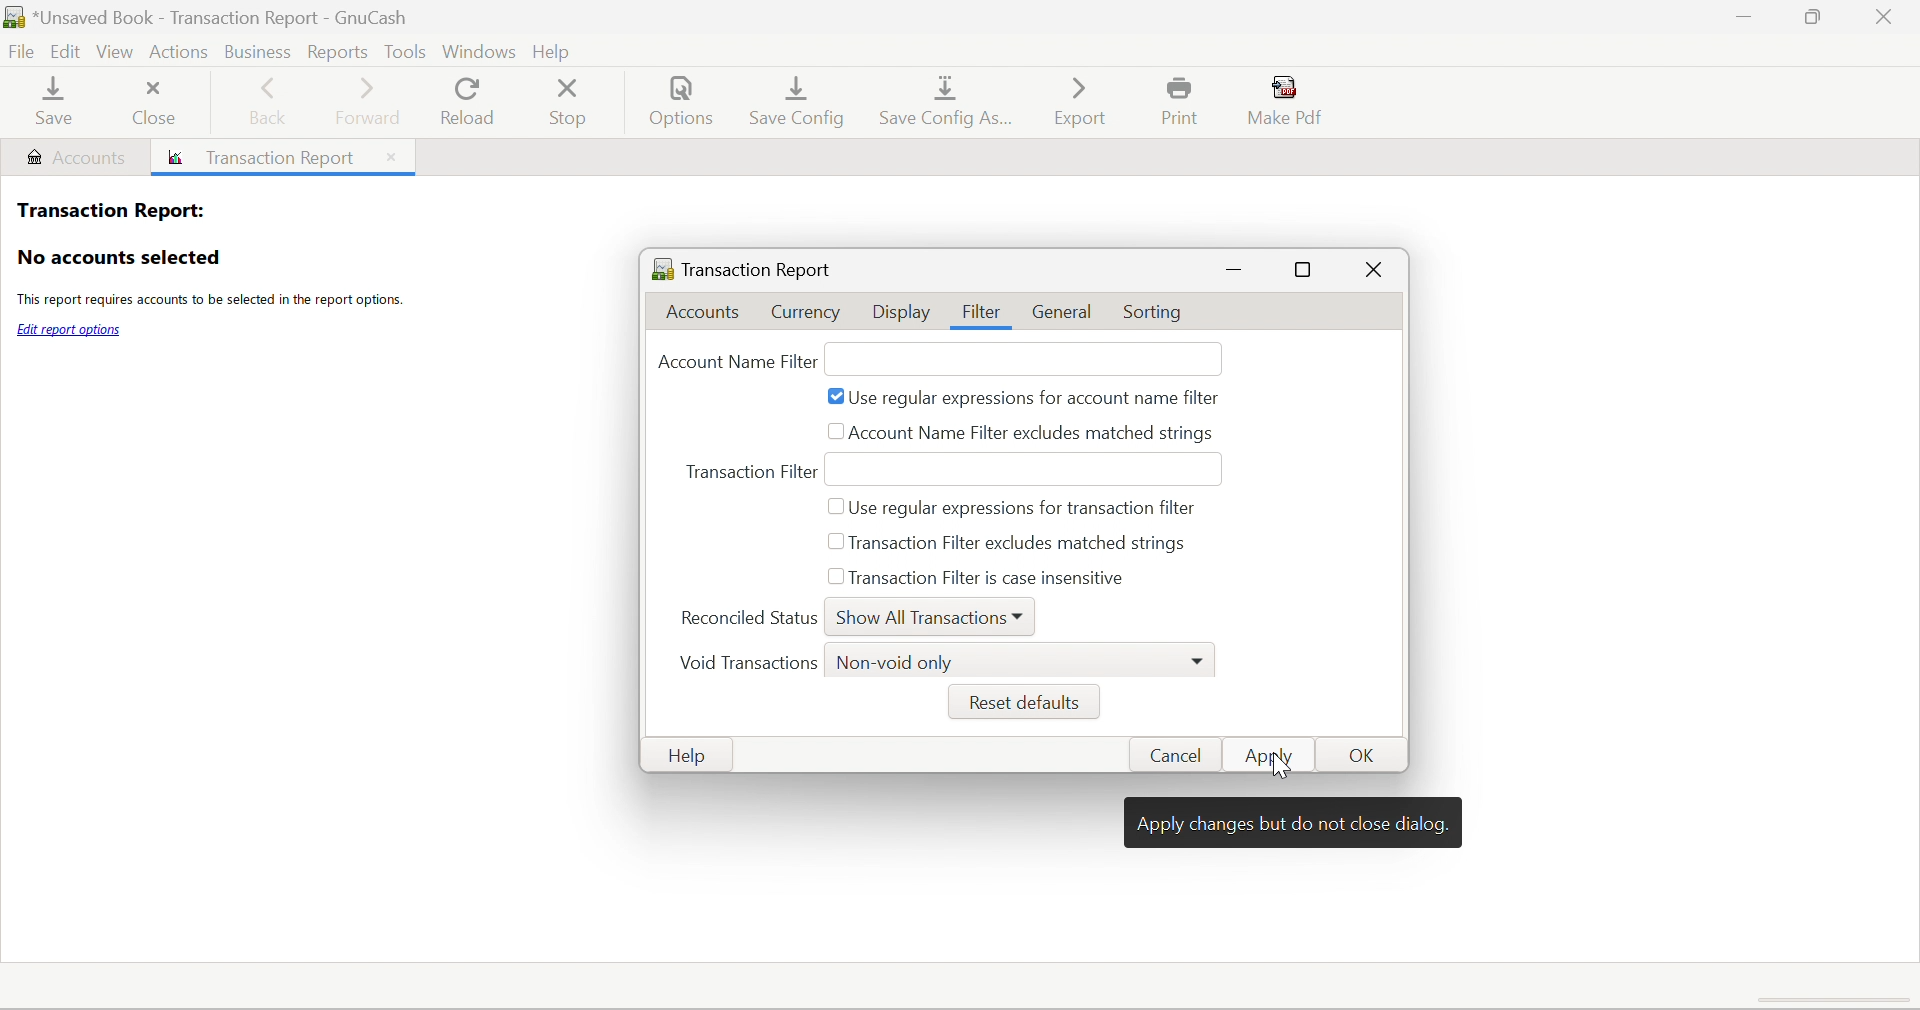 This screenshot has height=1010, width=1920. Describe the element at coordinates (1739, 18) in the screenshot. I see `Minimize` at that location.